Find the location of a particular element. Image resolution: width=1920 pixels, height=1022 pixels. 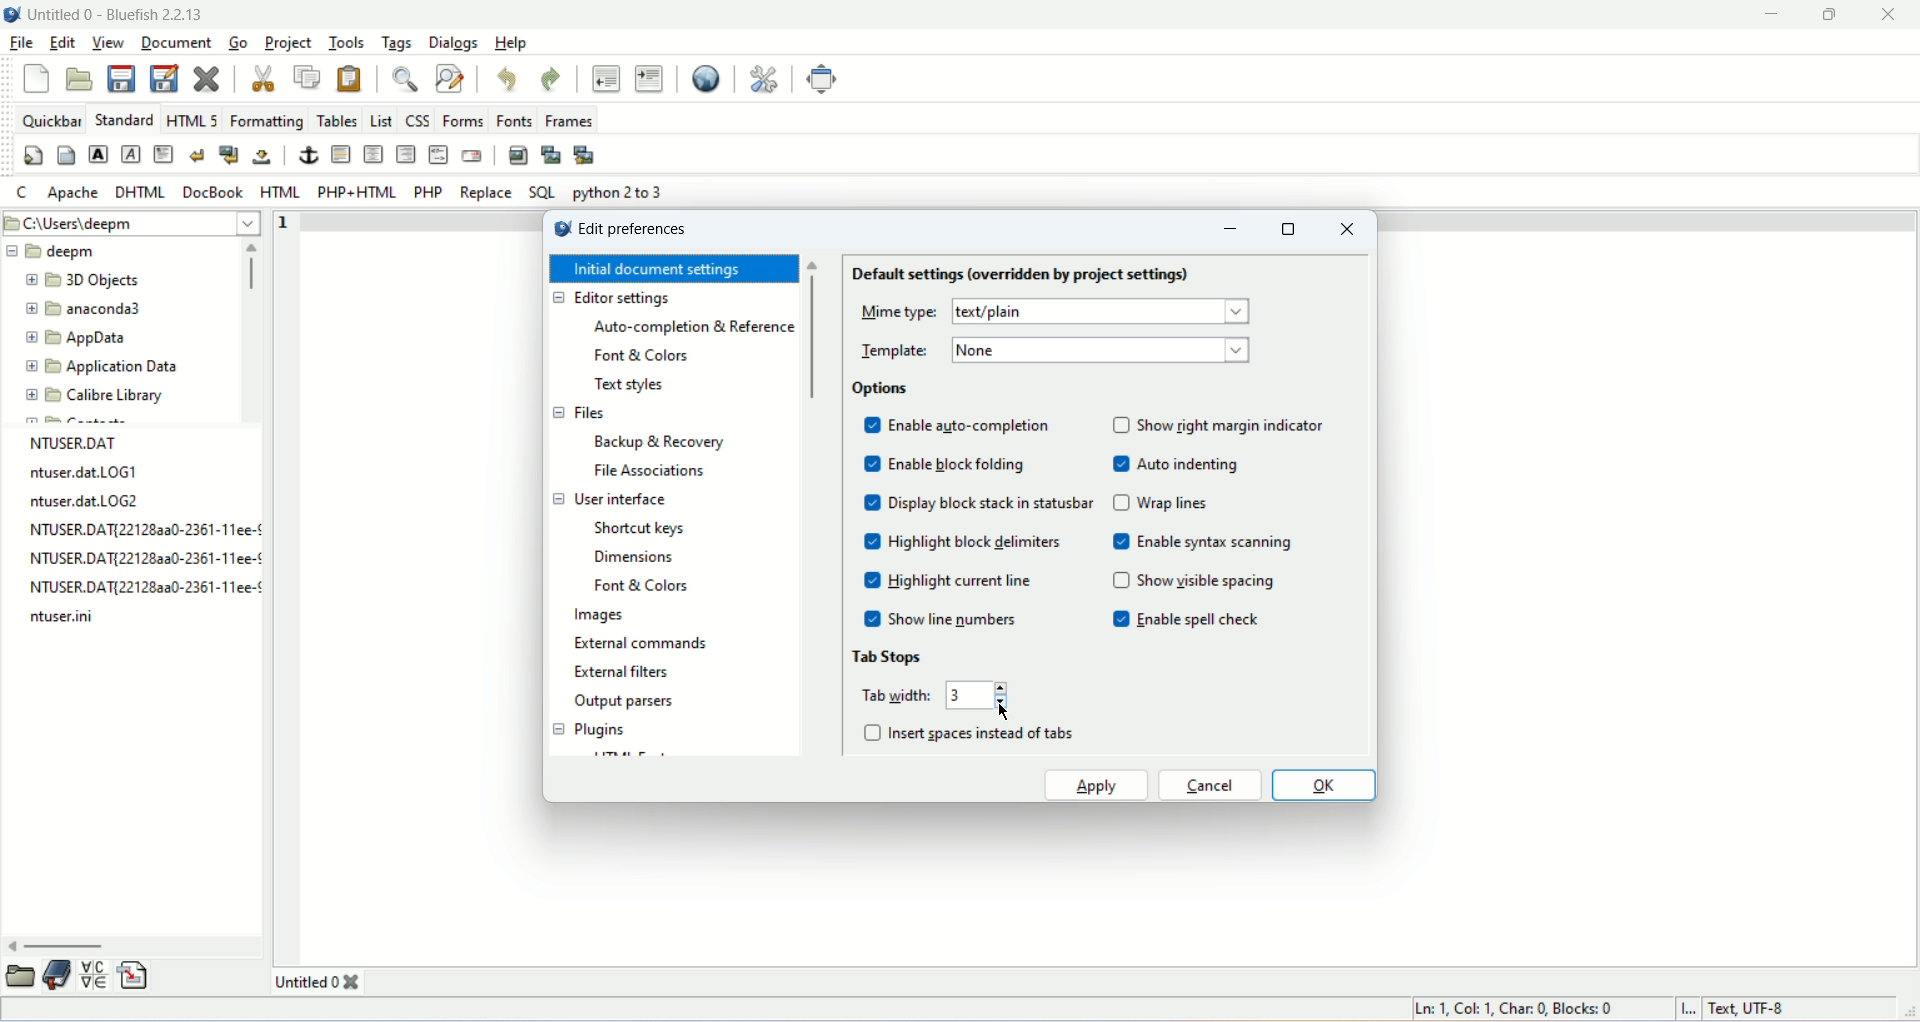

break is located at coordinates (193, 155).